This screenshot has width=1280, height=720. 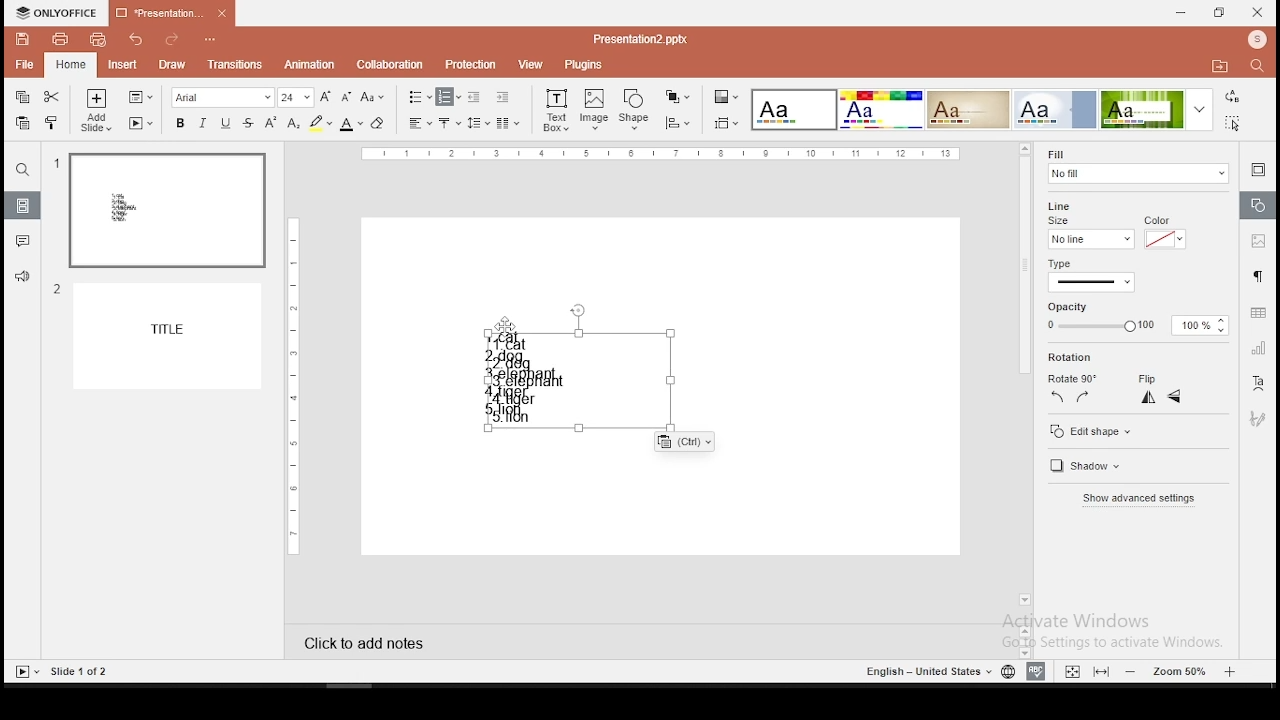 I want to click on flip vertical, so click(x=1147, y=398).